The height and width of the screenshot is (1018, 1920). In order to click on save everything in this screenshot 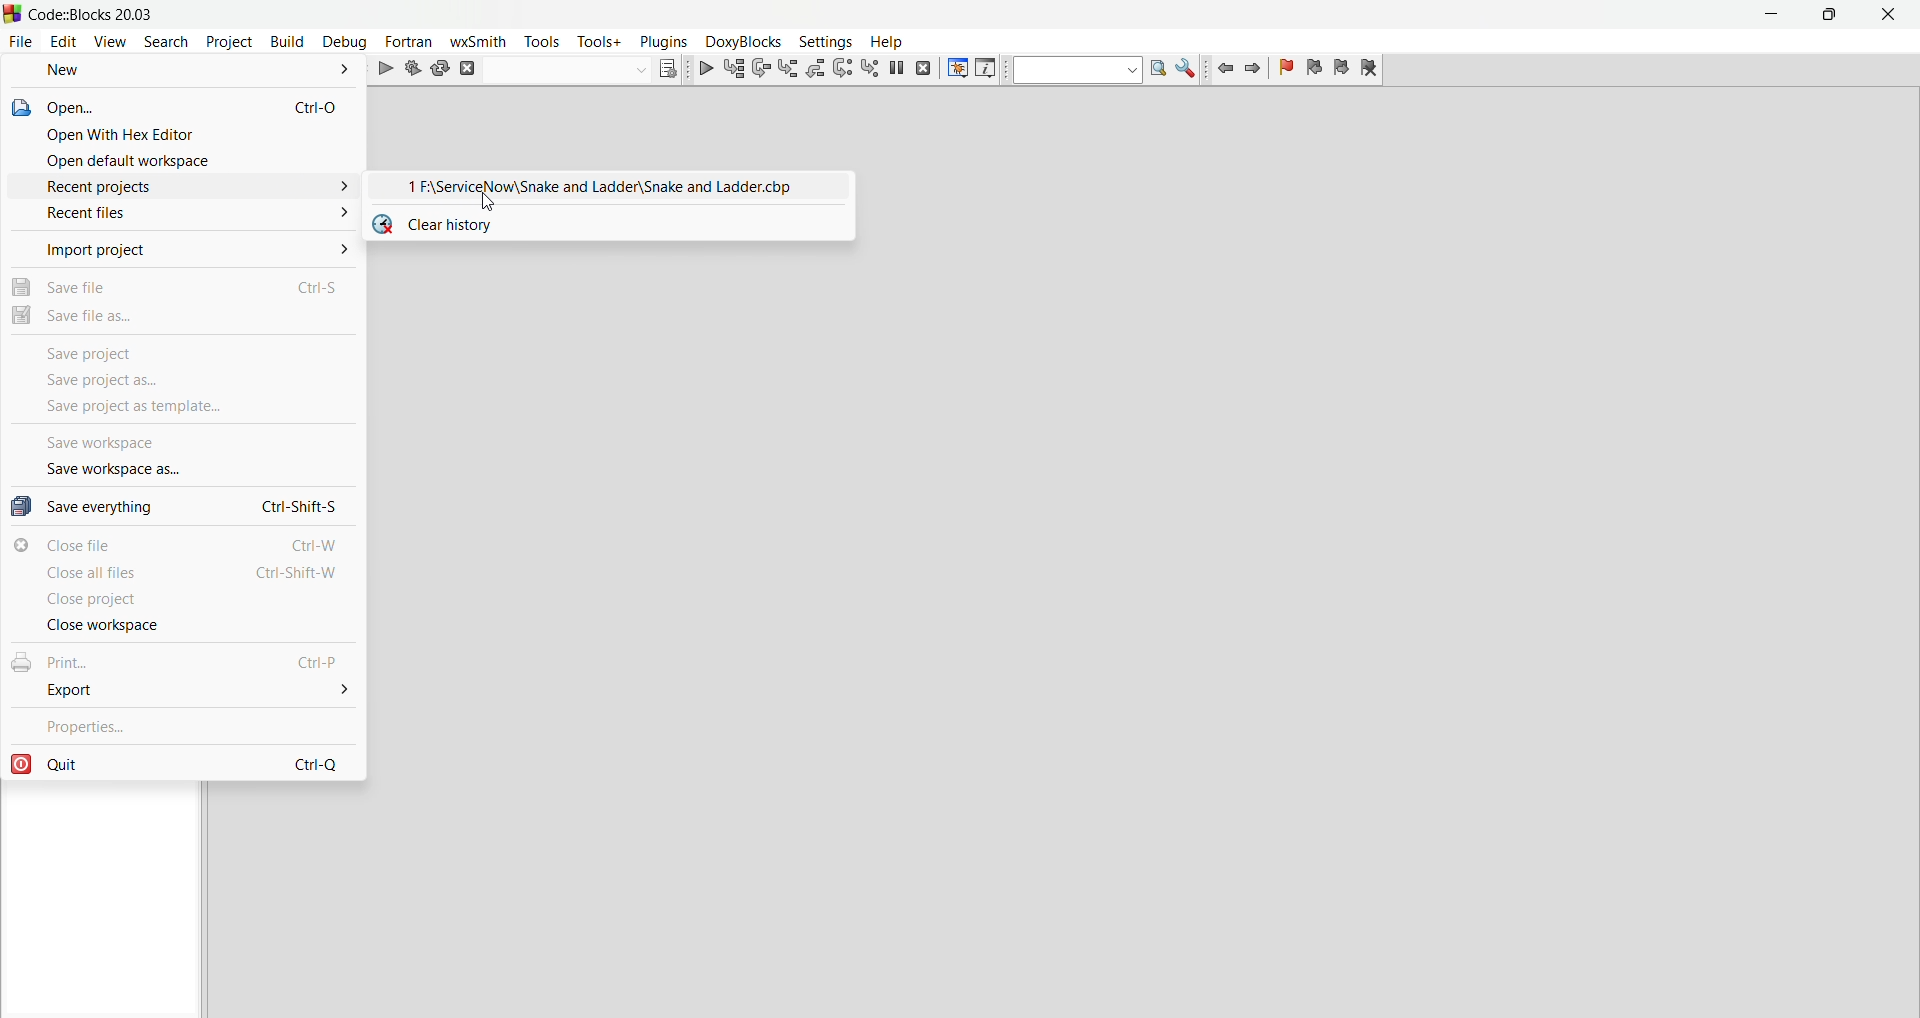, I will do `click(184, 503)`.